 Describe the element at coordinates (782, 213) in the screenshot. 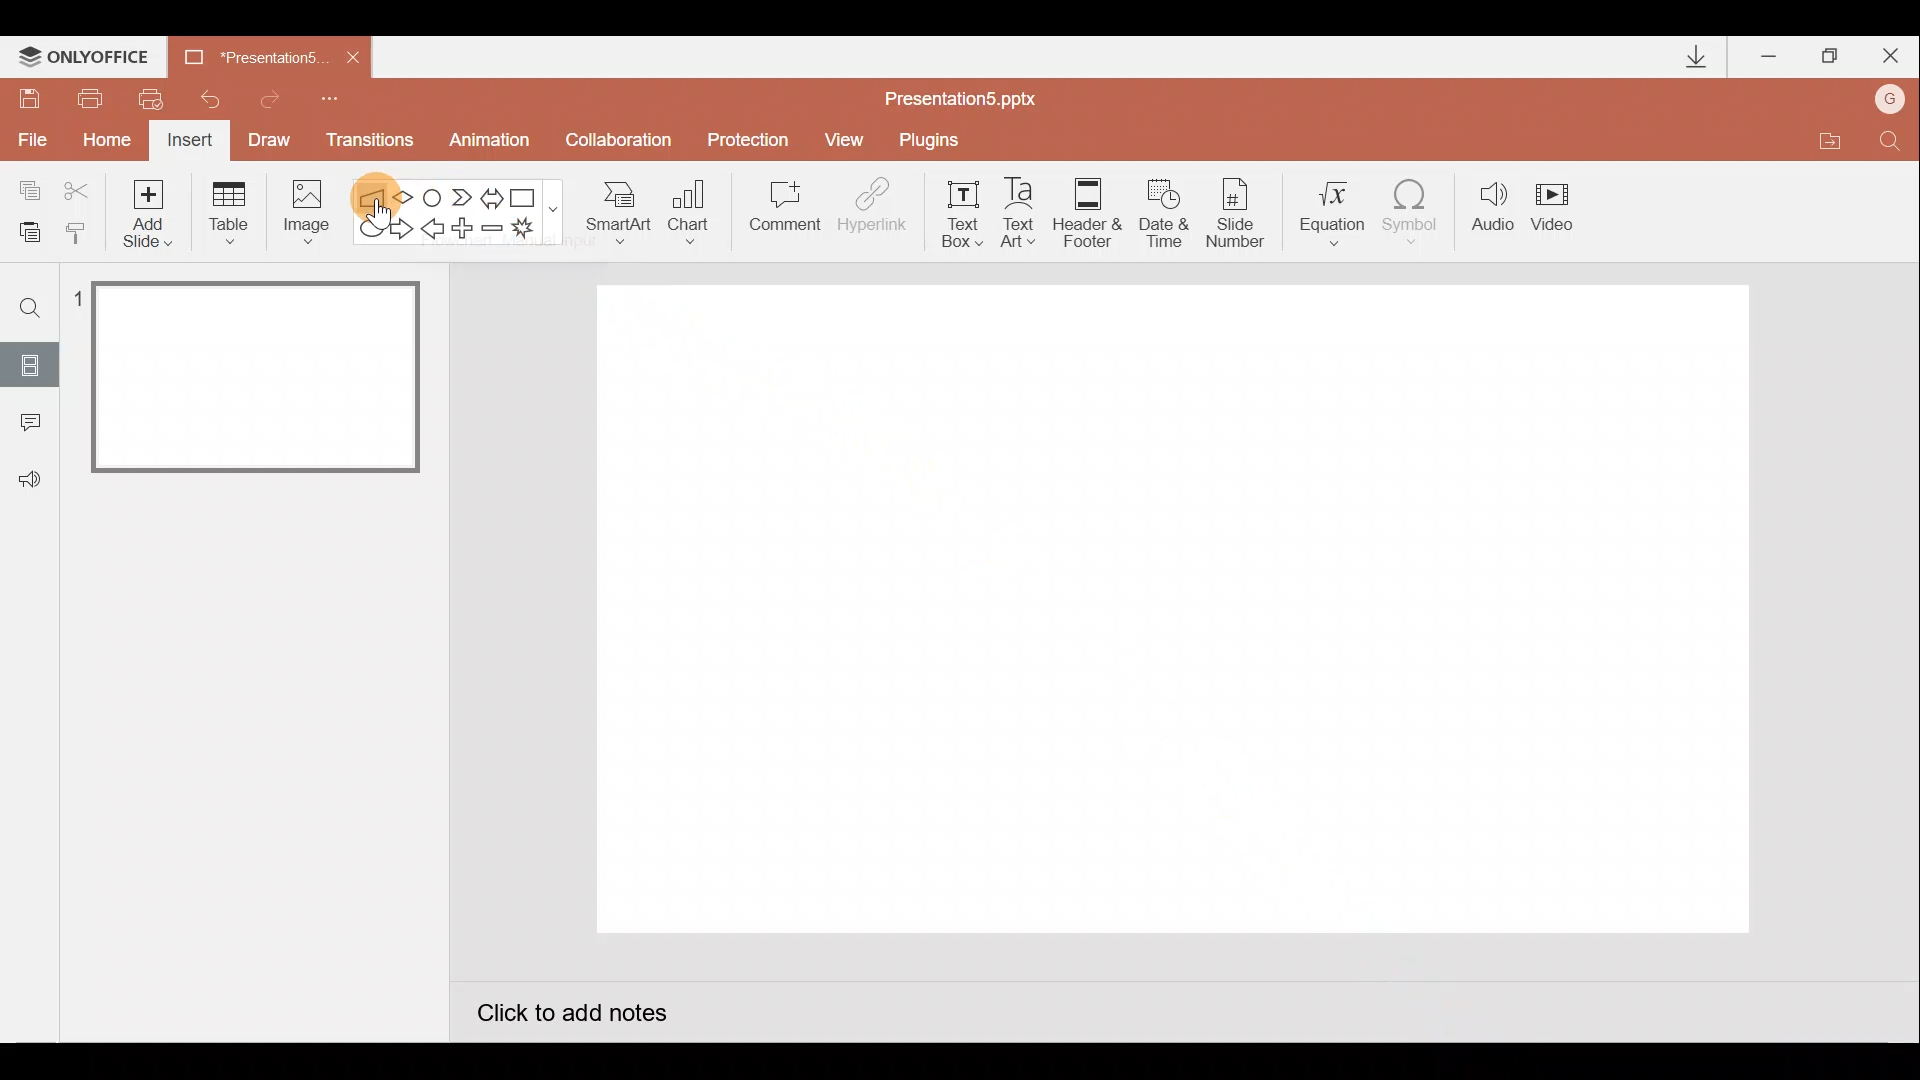

I see `Comment` at that location.